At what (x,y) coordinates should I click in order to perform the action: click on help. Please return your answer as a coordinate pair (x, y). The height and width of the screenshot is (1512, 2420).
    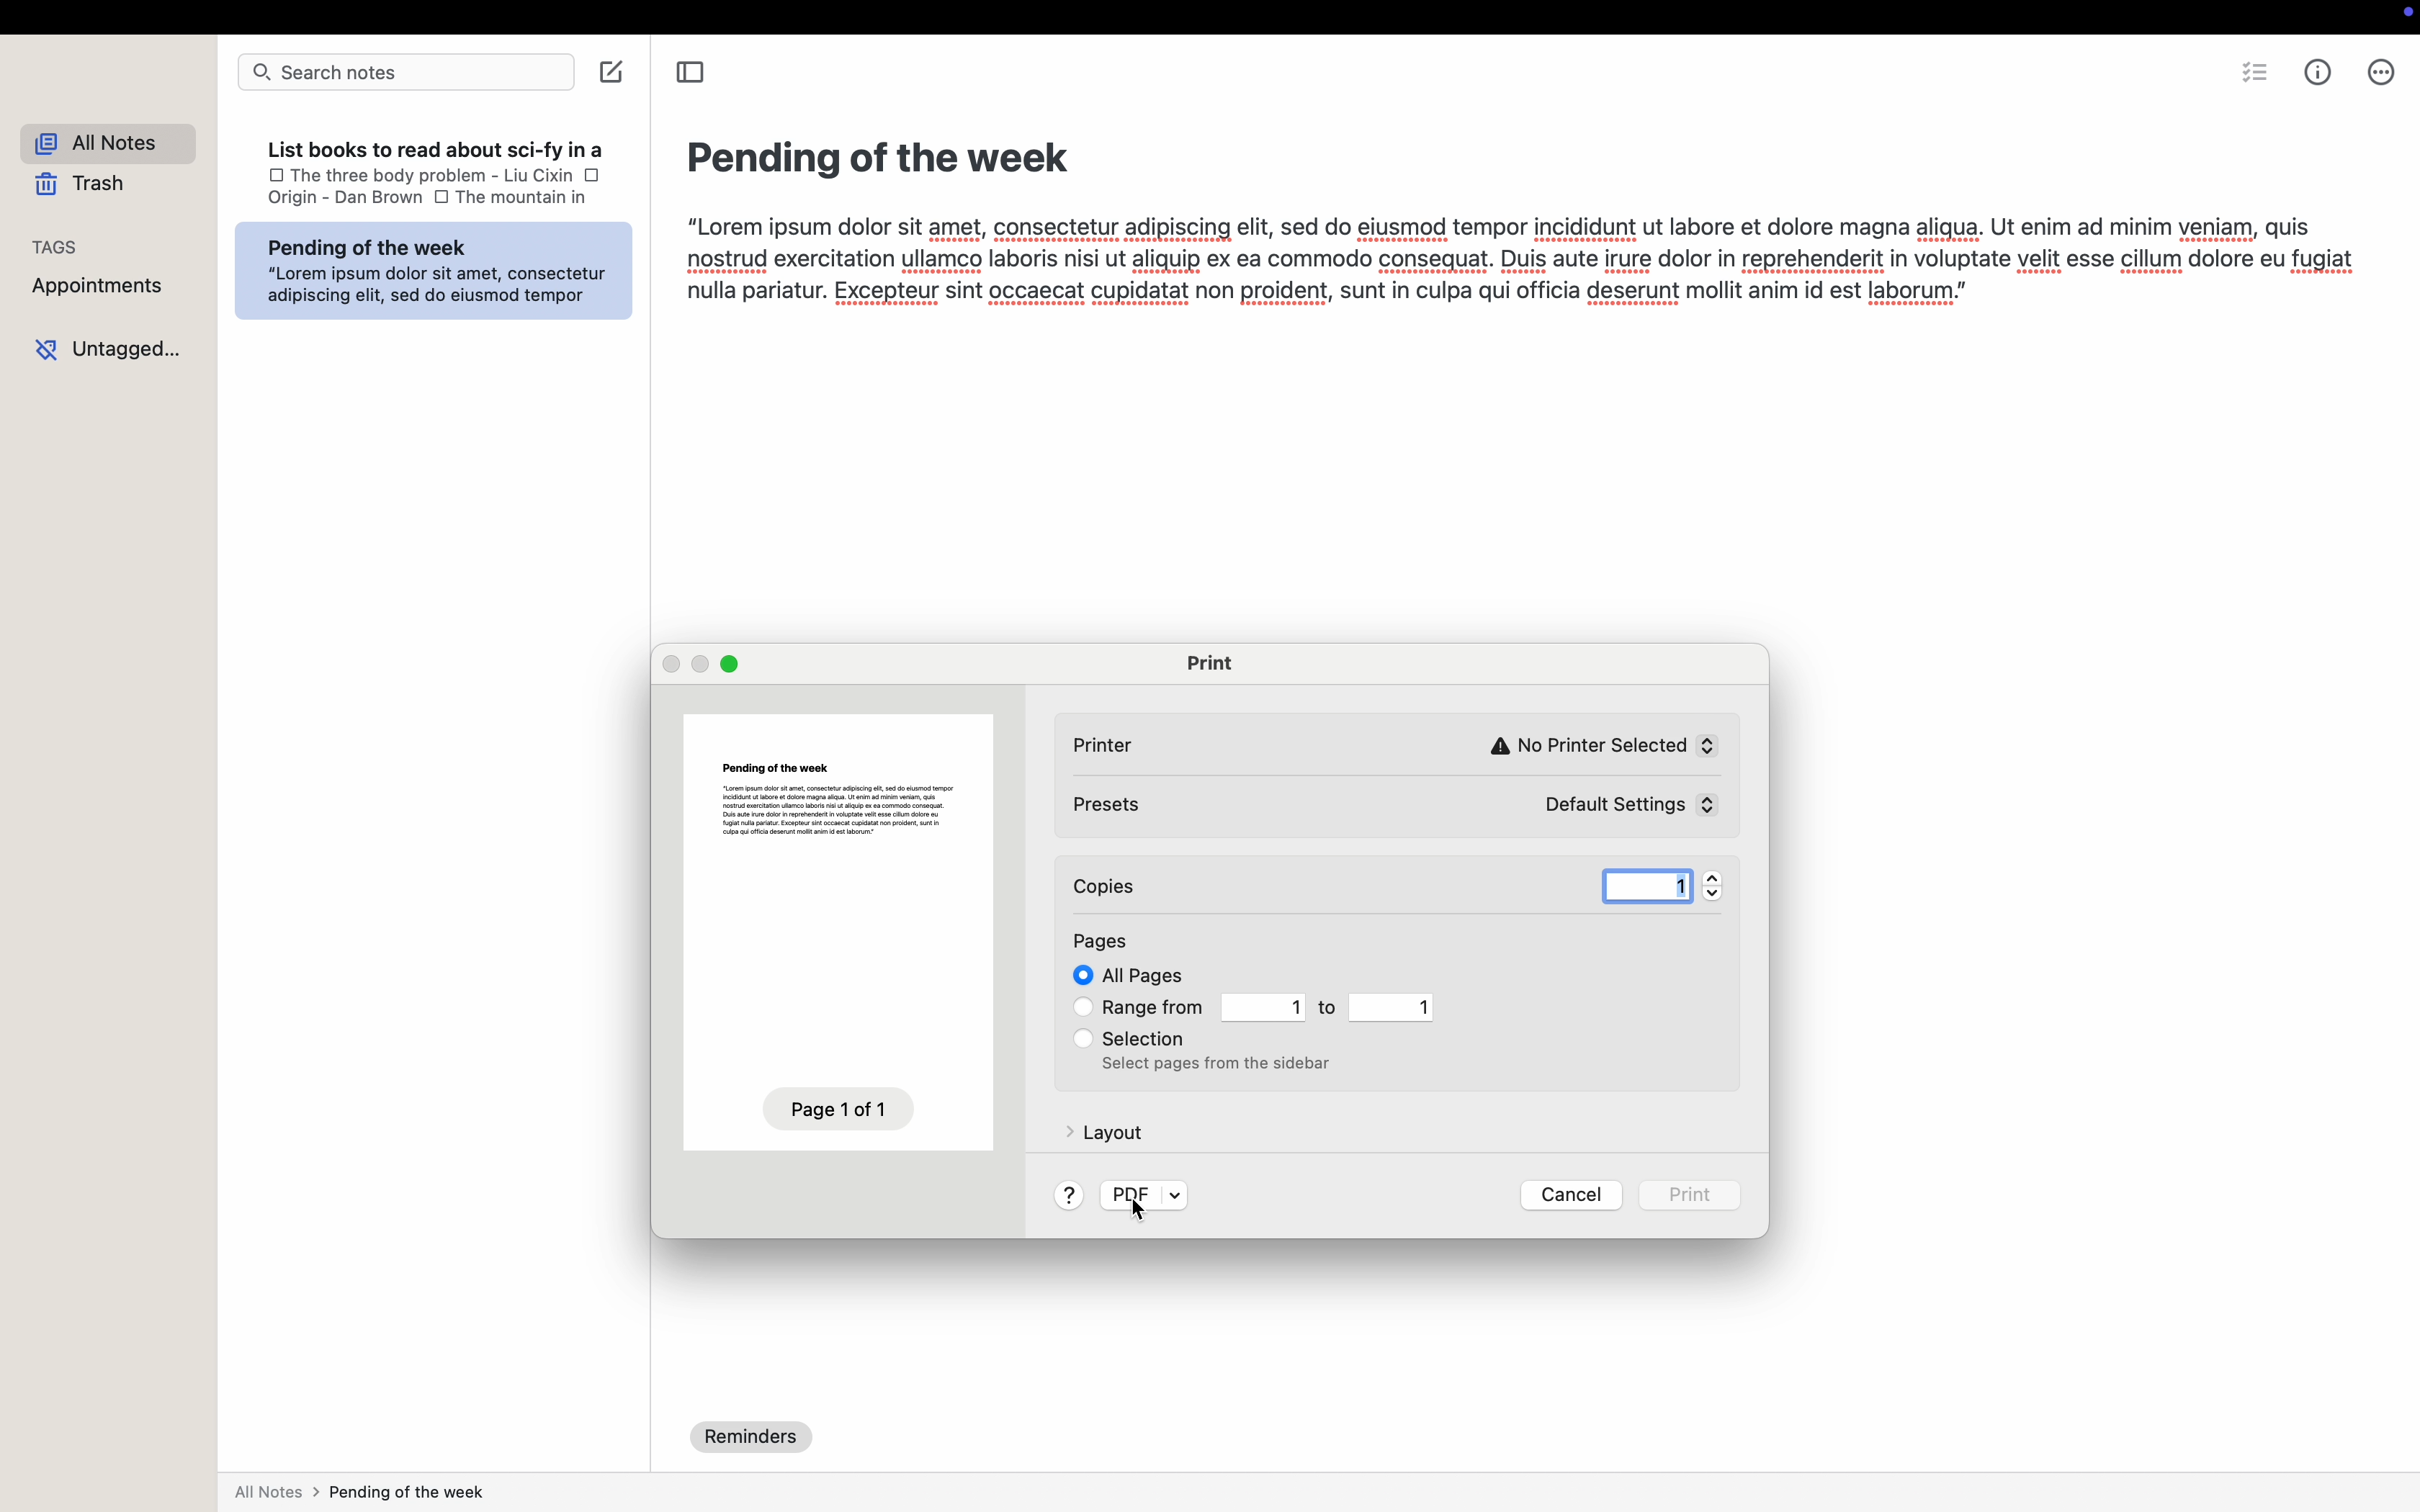
    Looking at the image, I should click on (1069, 1195).